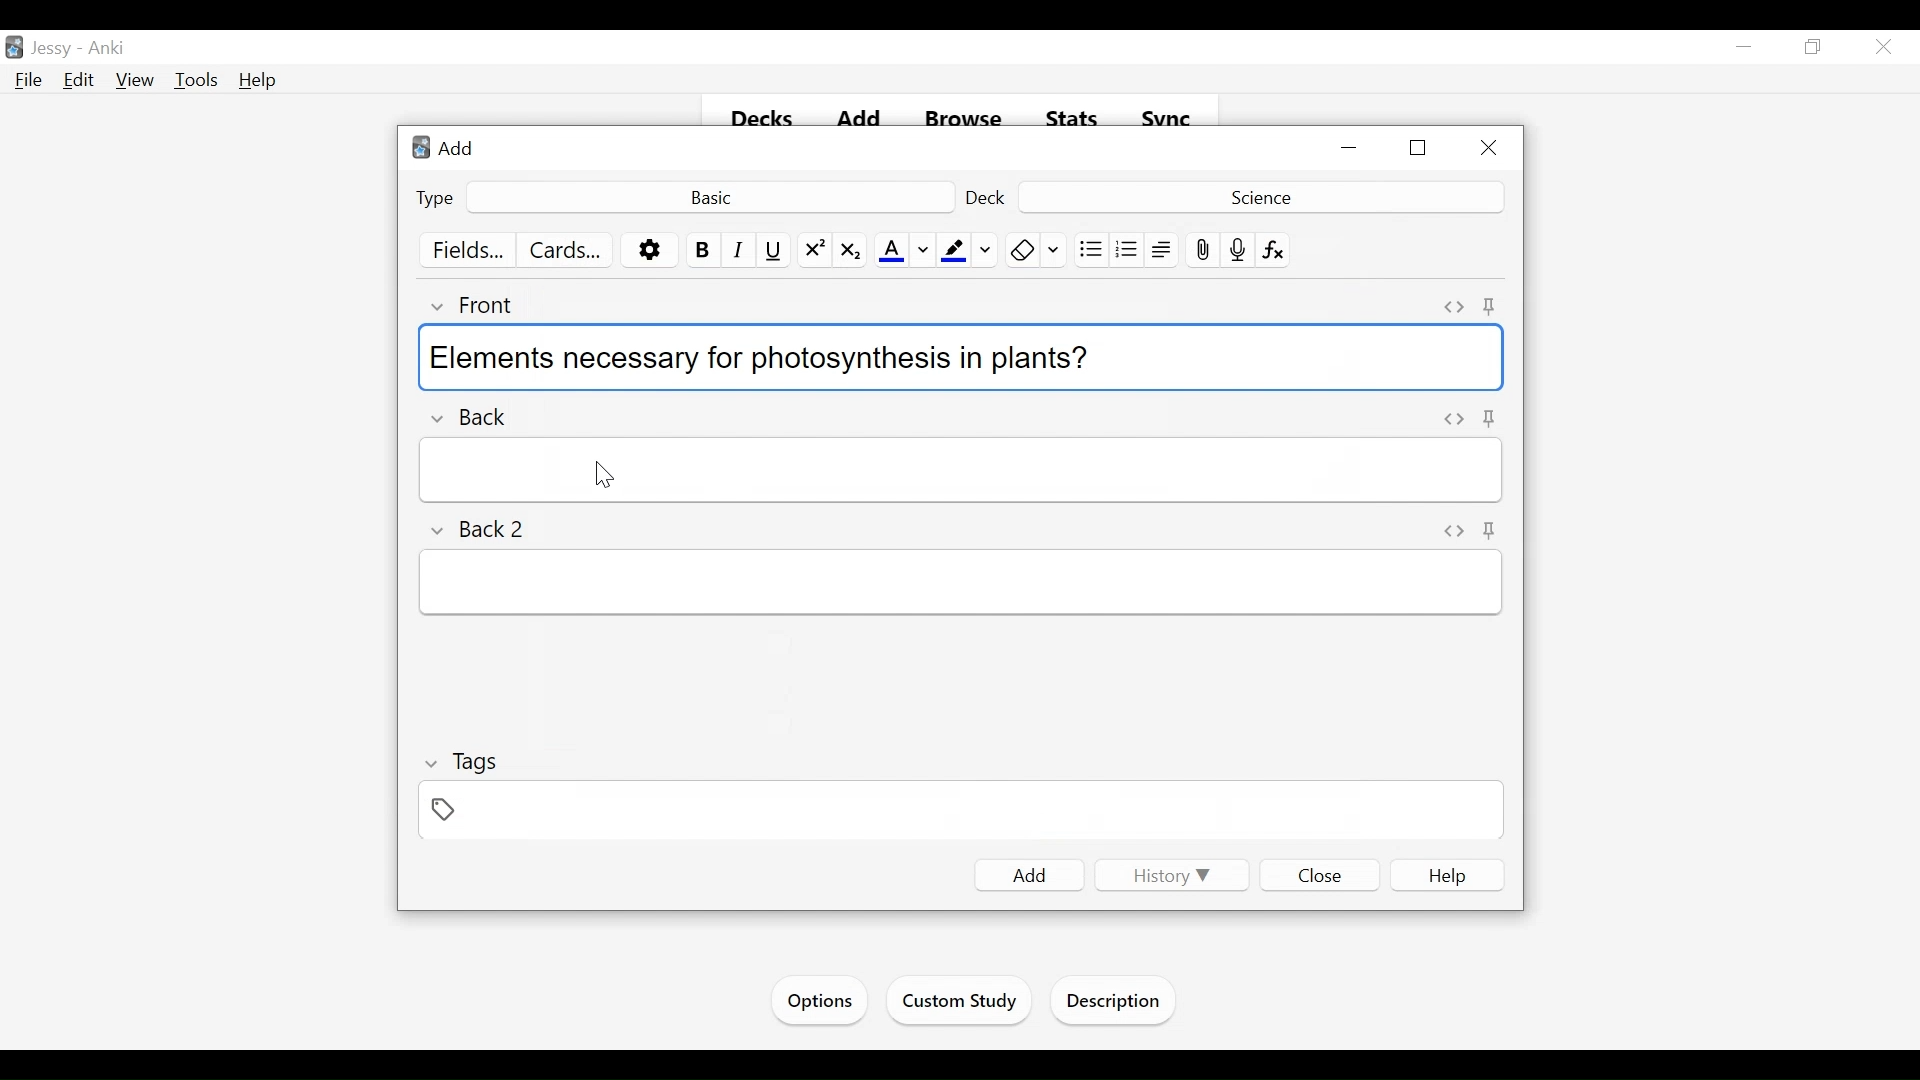 This screenshot has height=1080, width=1920. Describe the element at coordinates (196, 81) in the screenshot. I see `Tools` at that location.